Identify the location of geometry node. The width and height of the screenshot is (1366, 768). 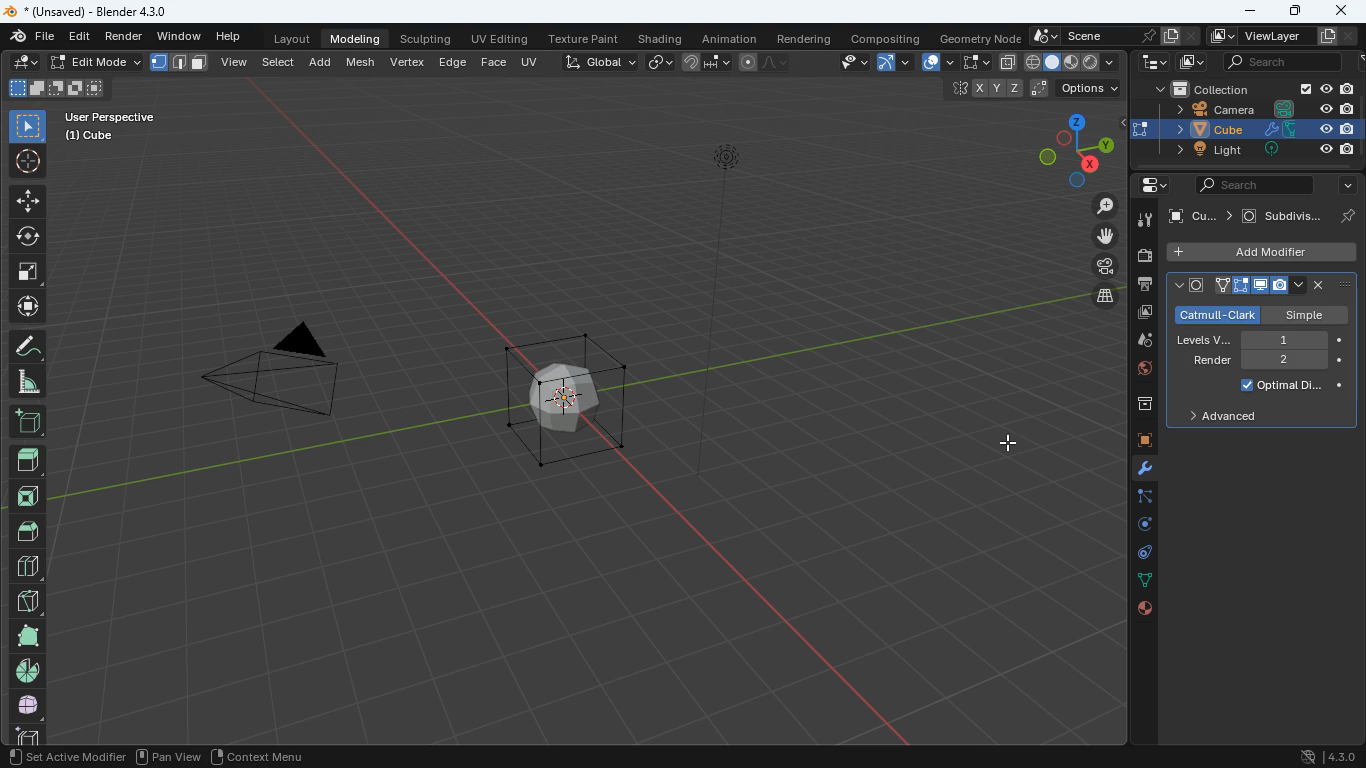
(975, 37).